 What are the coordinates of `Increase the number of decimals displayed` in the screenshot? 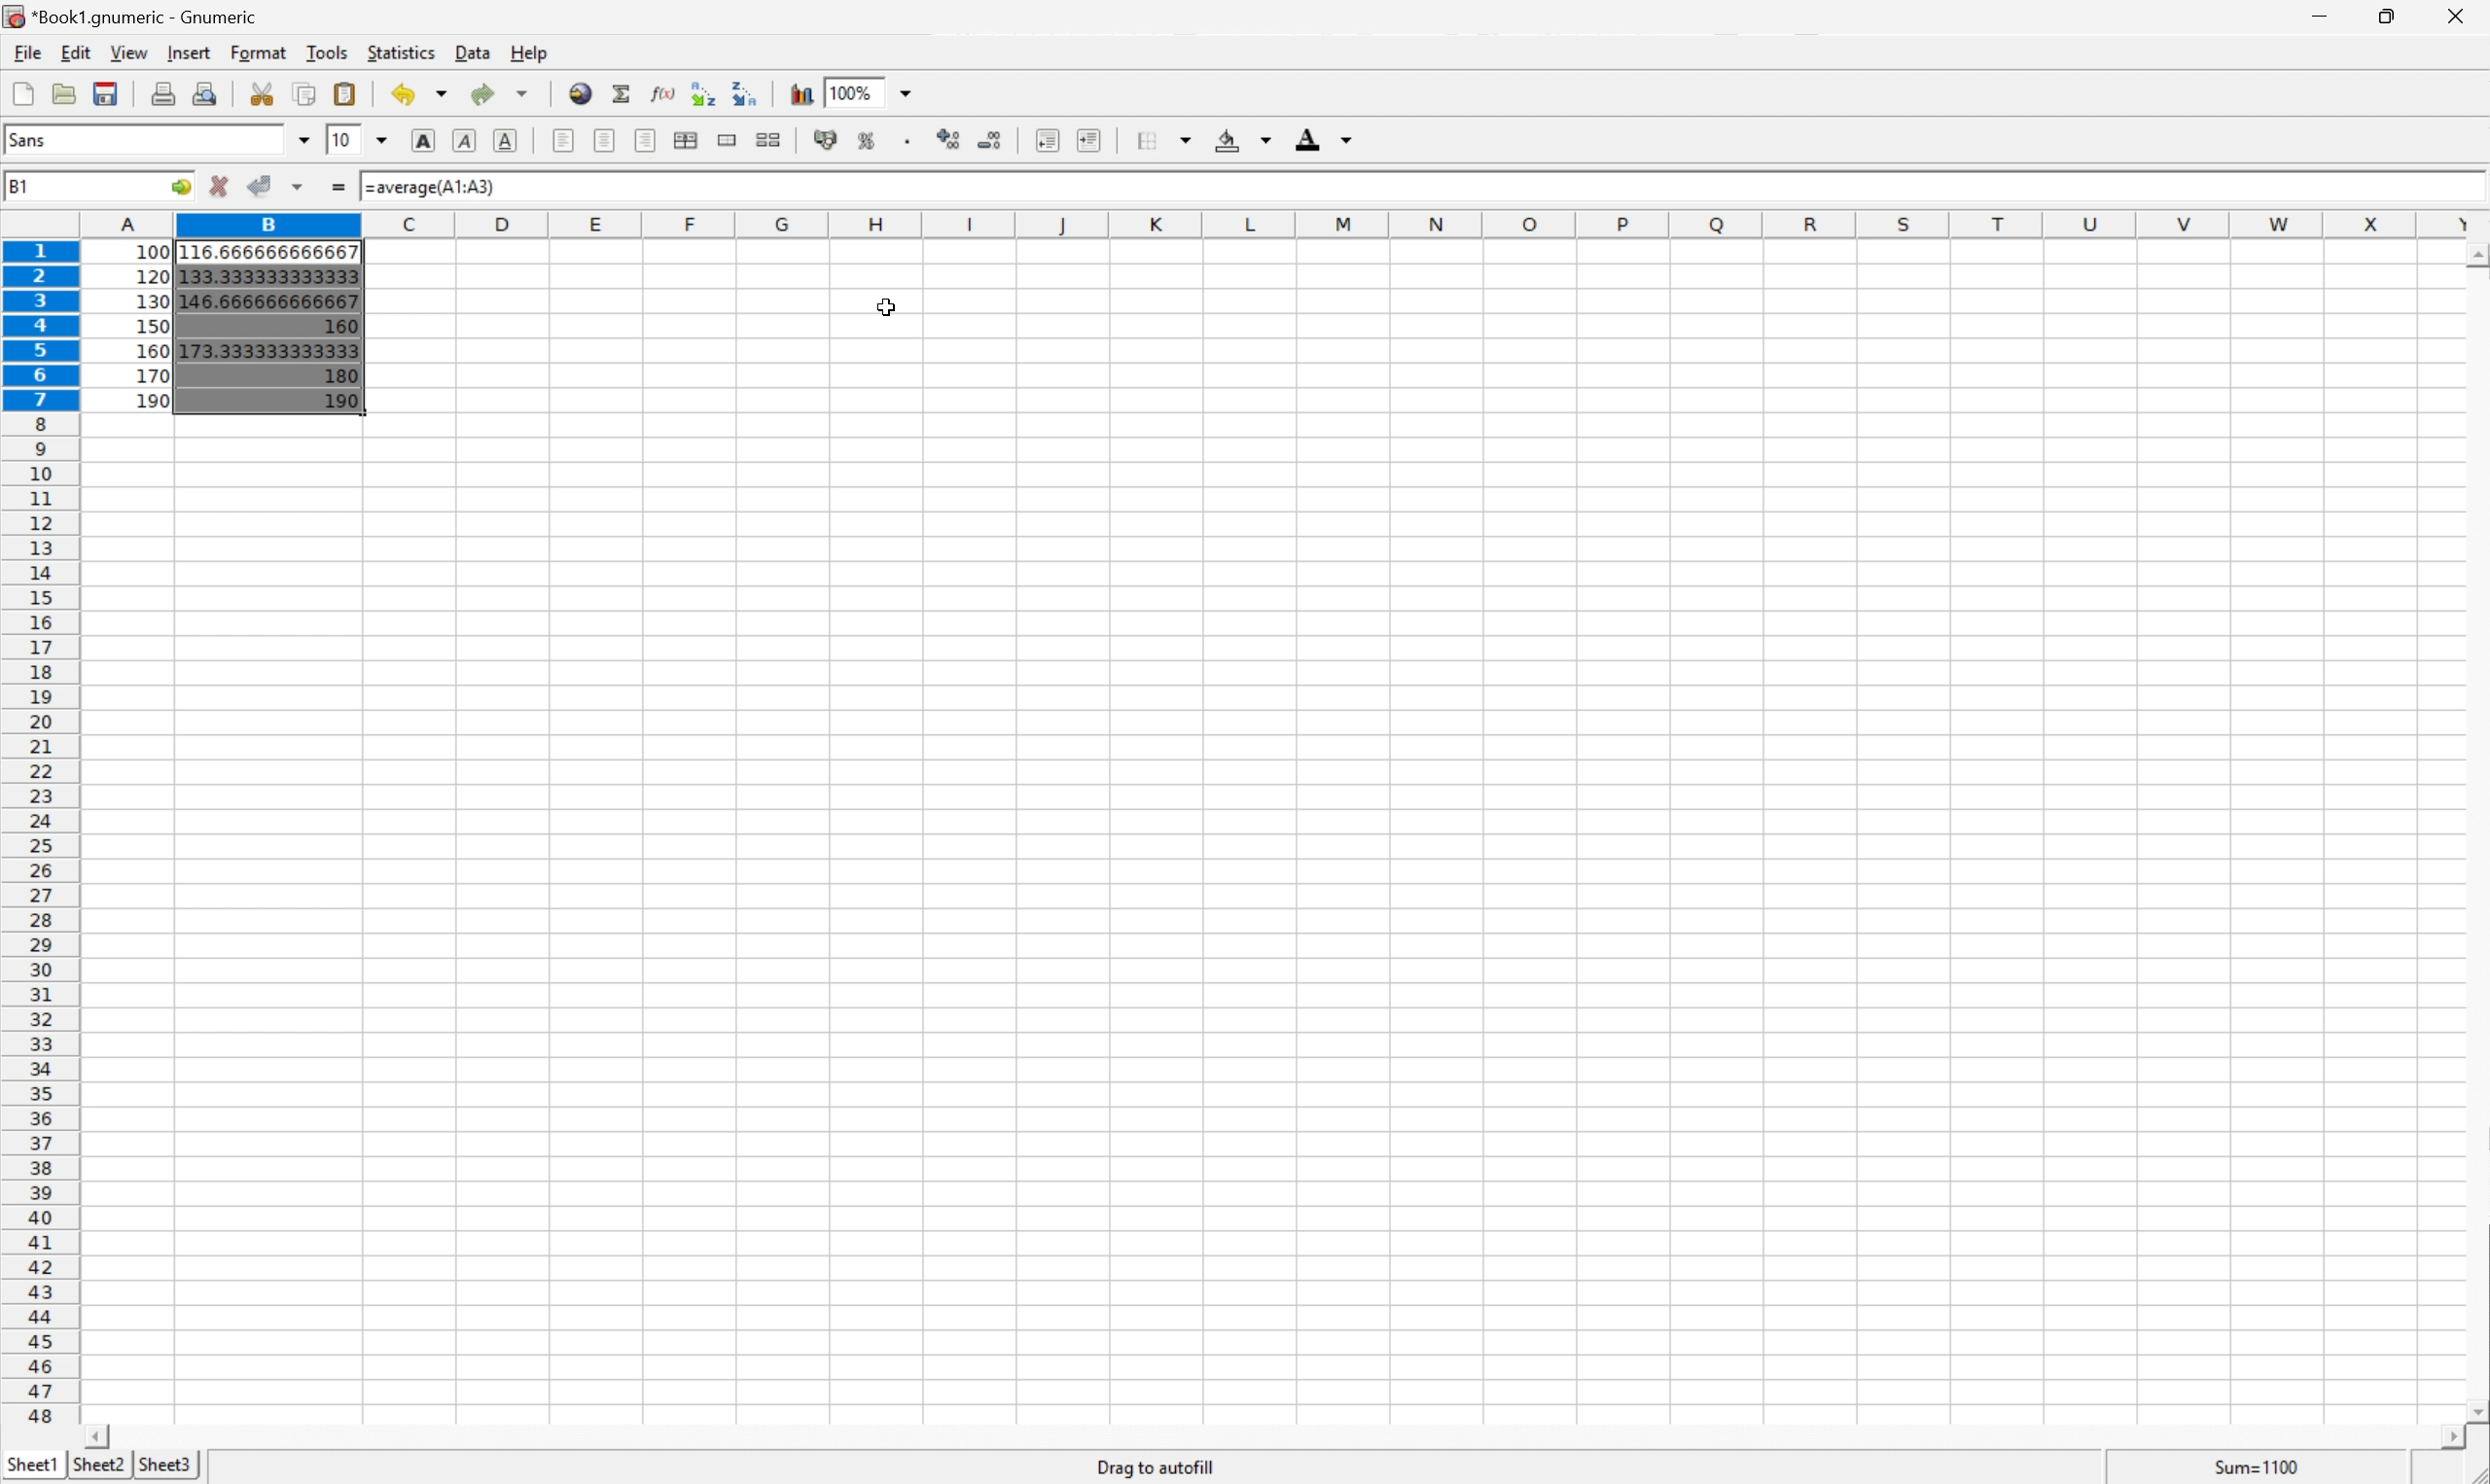 It's located at (951, 139).